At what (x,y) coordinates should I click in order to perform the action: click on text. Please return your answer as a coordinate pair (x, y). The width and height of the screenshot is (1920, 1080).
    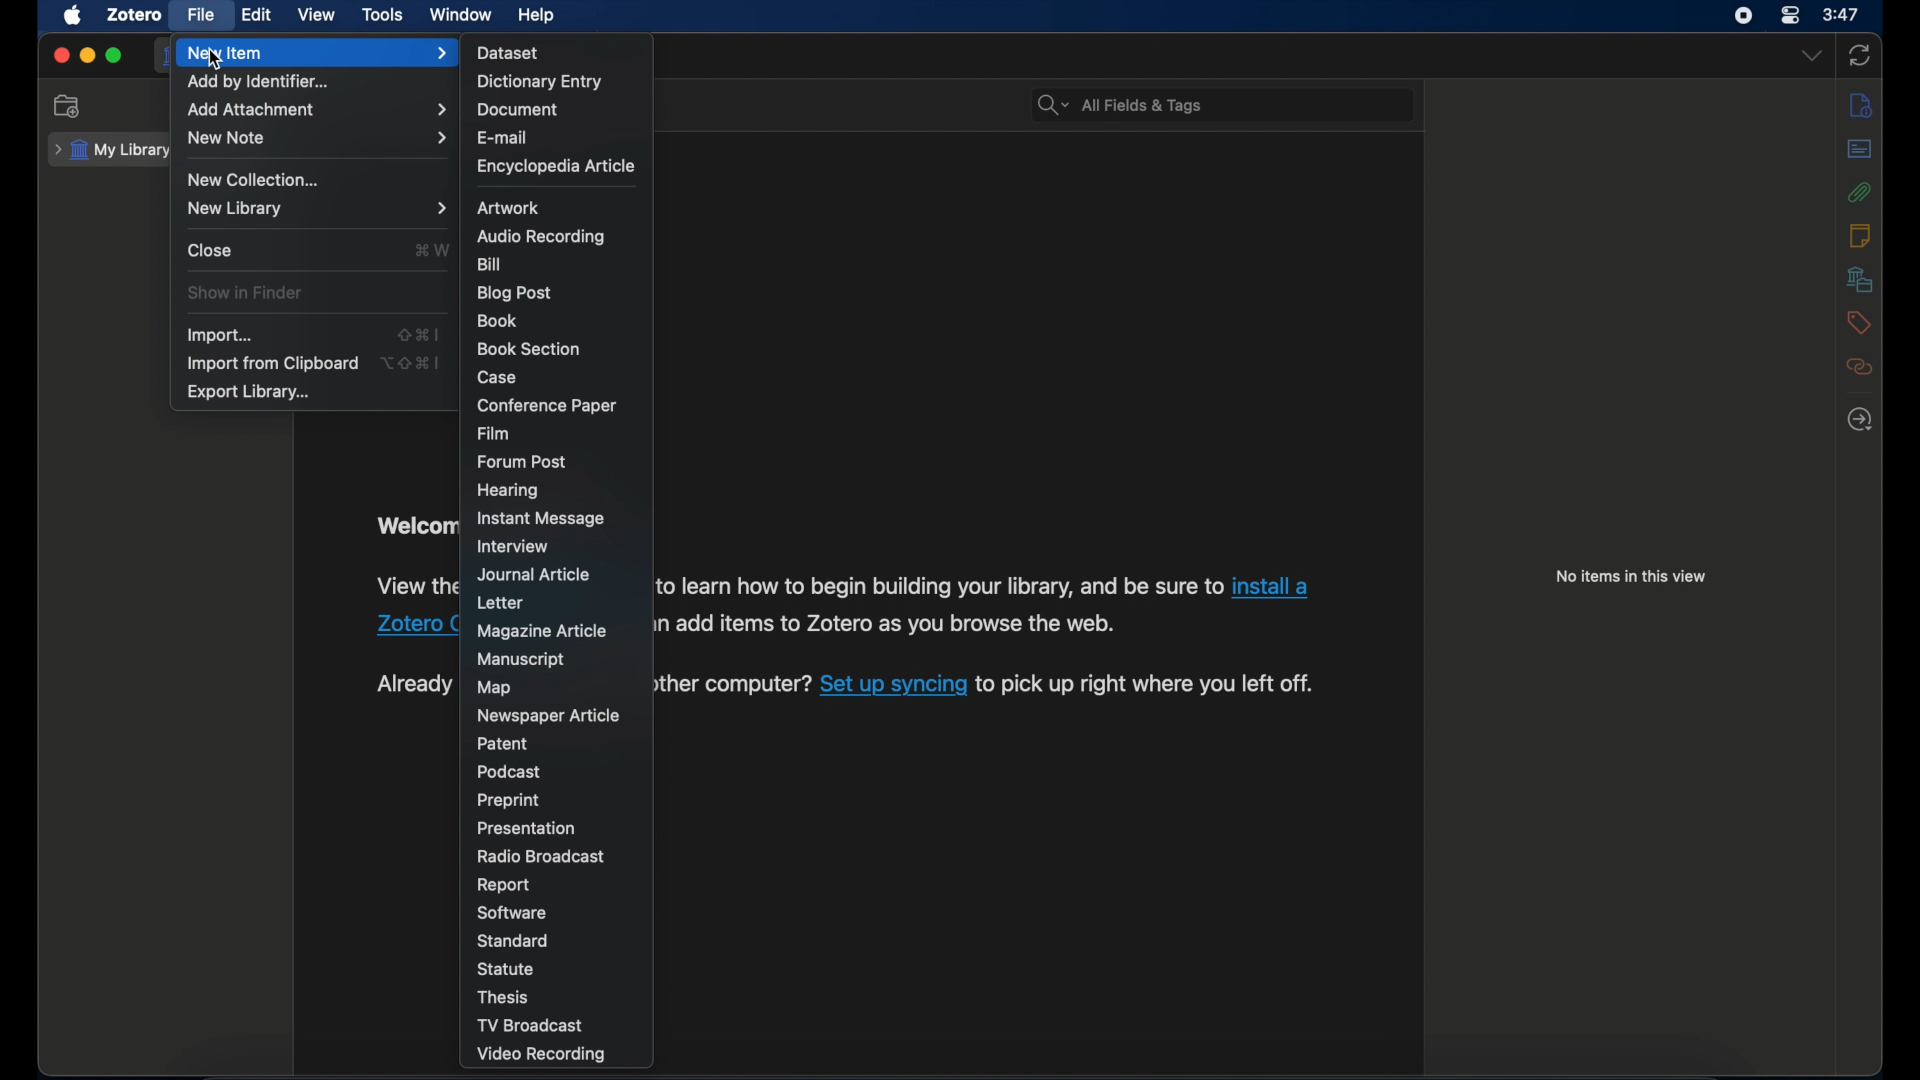
    Looking at the image, I should click on (1165, 686).